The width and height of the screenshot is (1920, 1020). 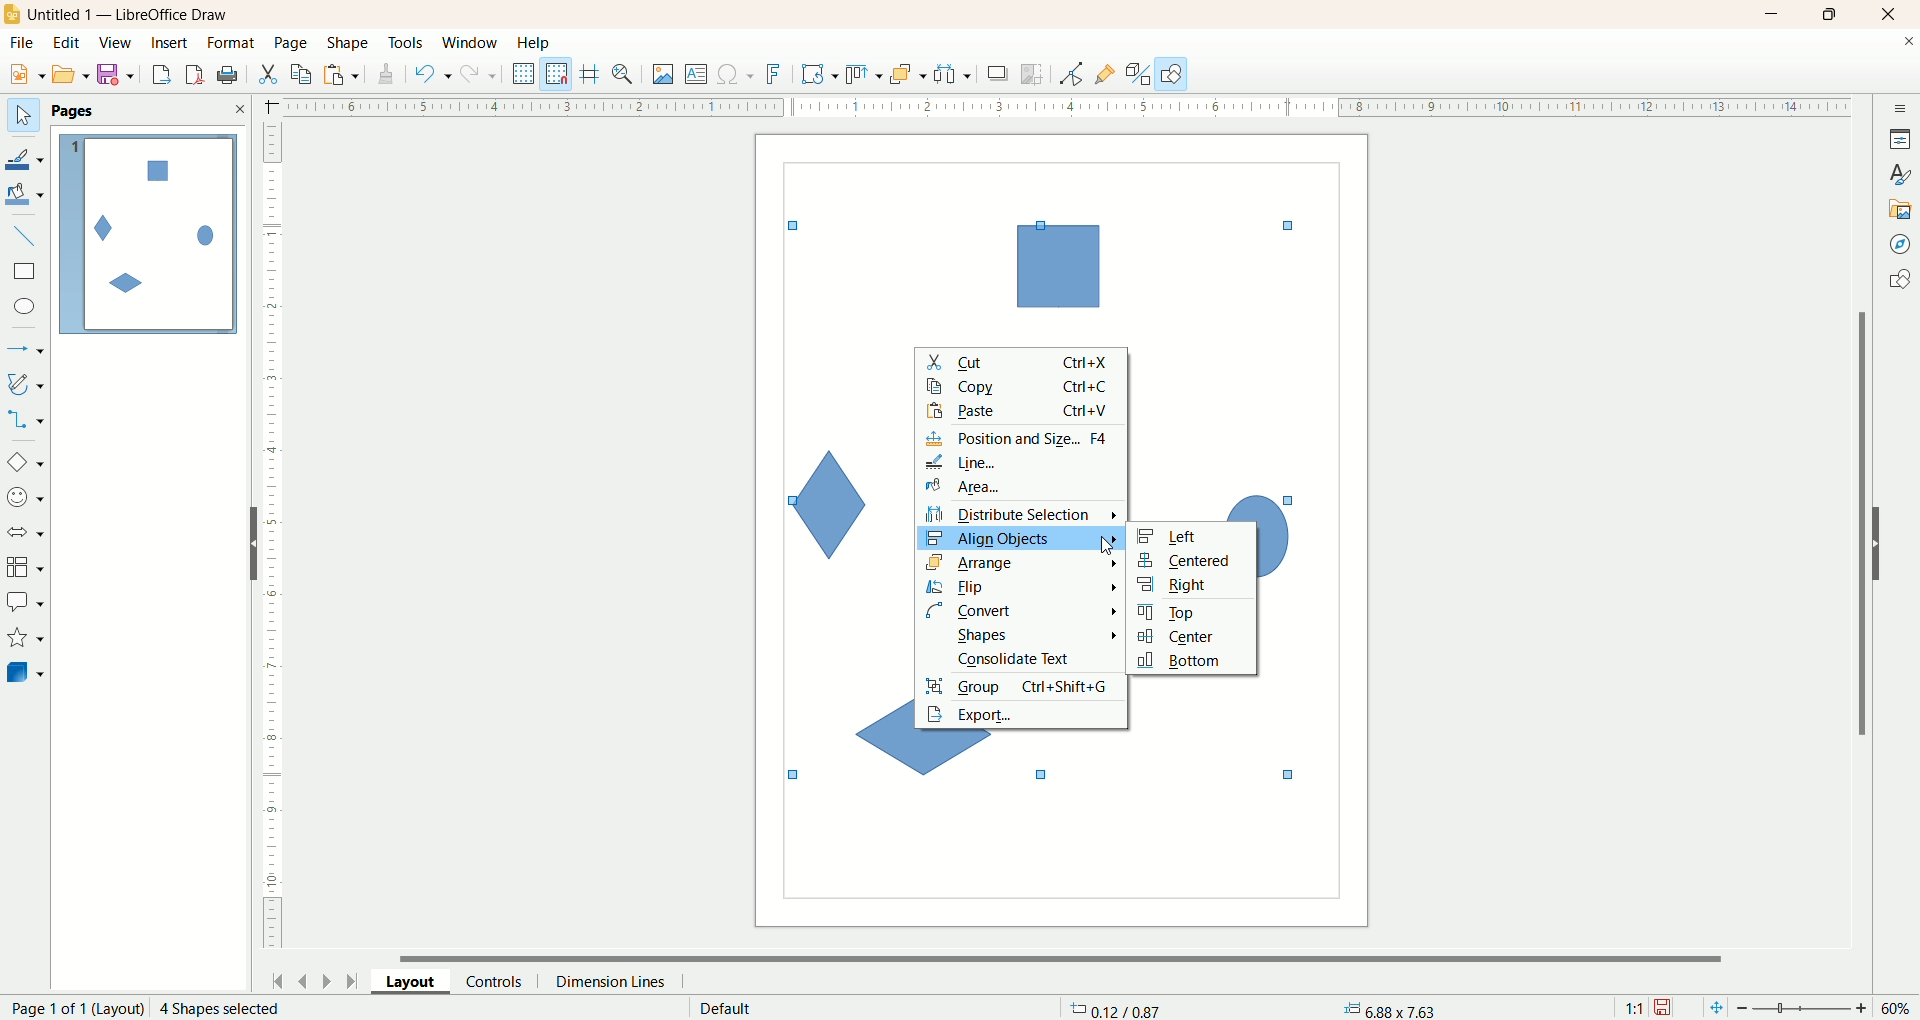 I want to click on unselected shape, so click(x=1282, y=530).